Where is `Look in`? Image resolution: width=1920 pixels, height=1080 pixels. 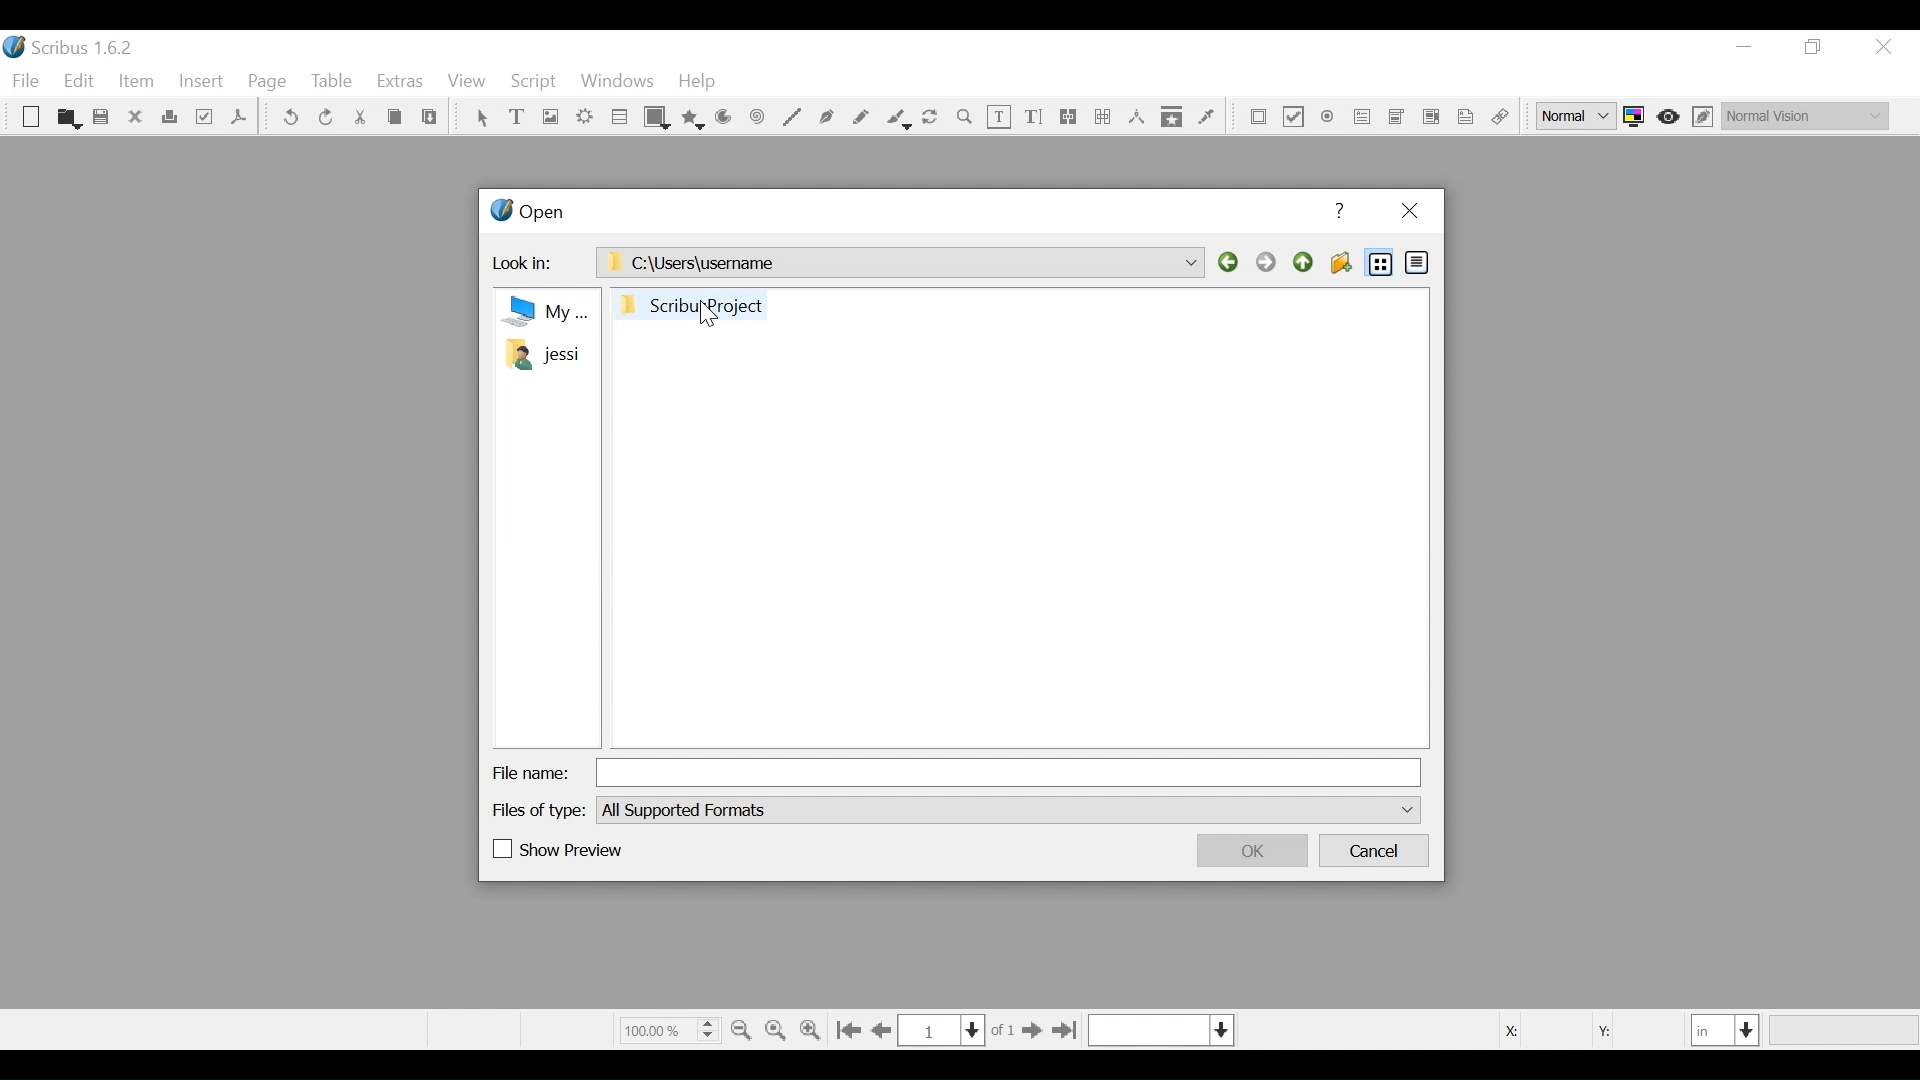
Look in is located at coordinates (530, 266).